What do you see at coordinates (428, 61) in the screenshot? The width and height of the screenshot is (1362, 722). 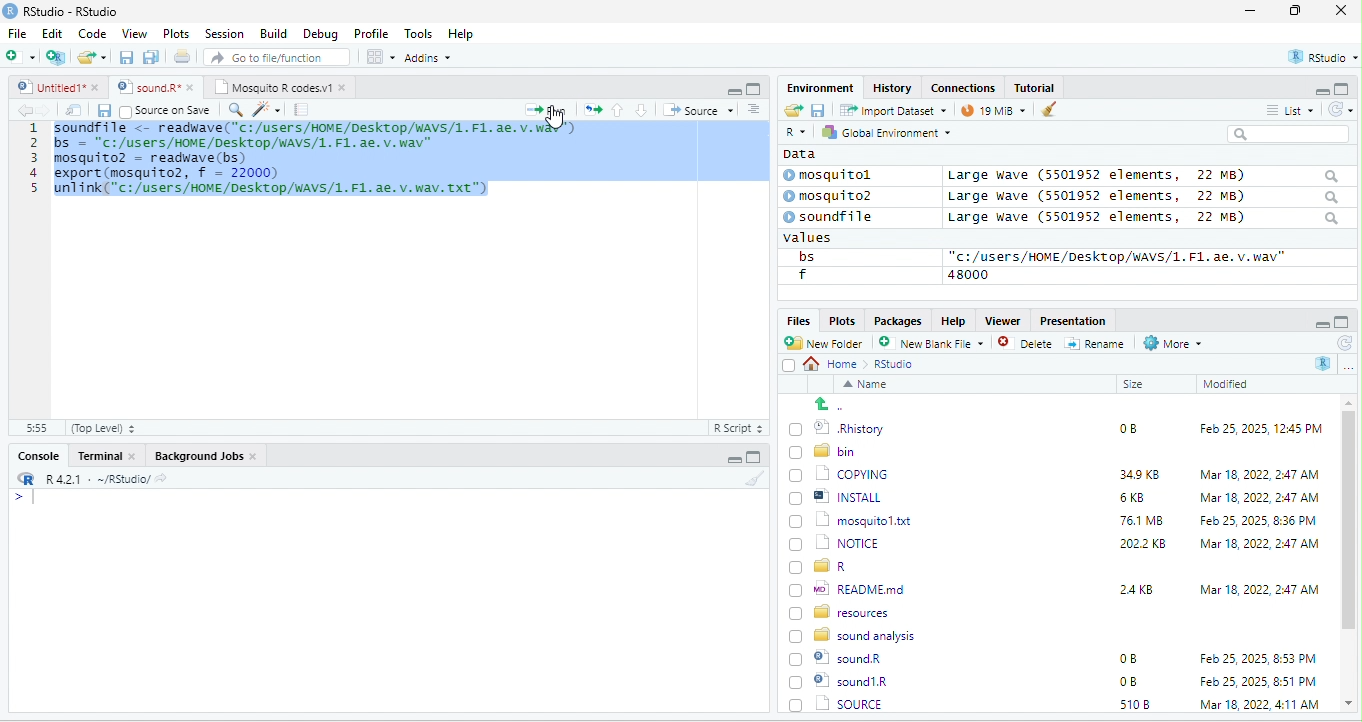 I see `Adonns ` at bounding box center [428, 61].